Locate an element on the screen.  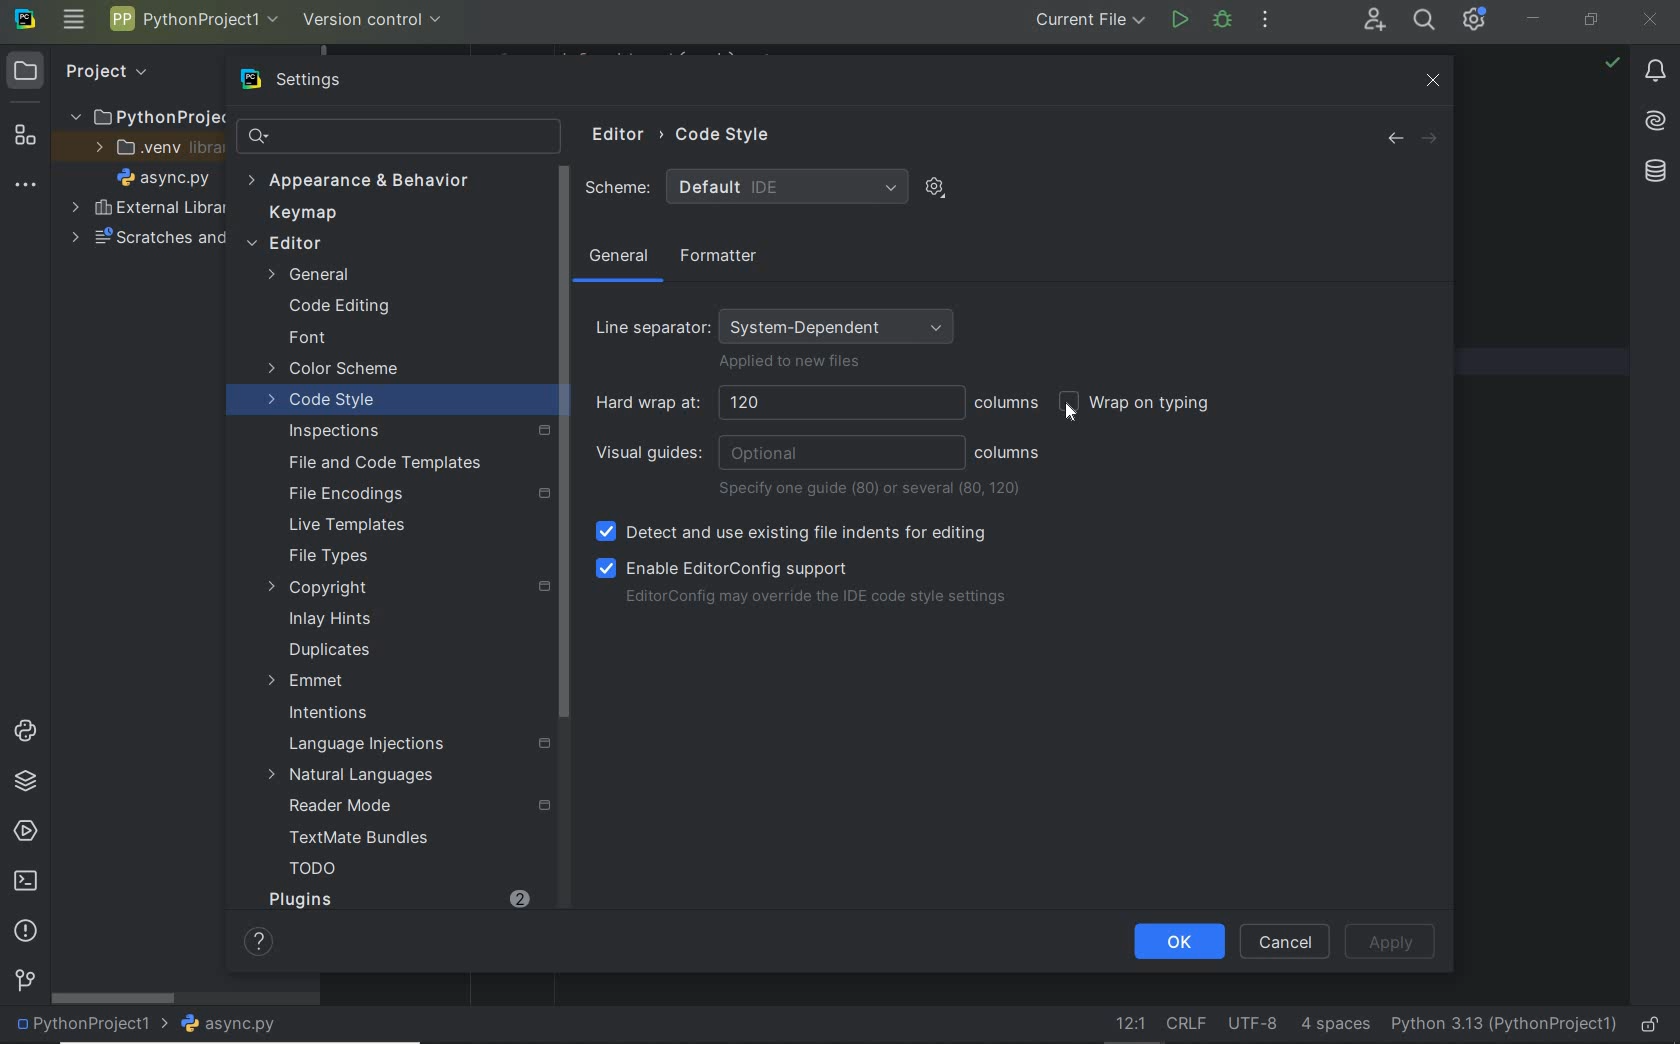
run is located at coordinates (1178, 19).